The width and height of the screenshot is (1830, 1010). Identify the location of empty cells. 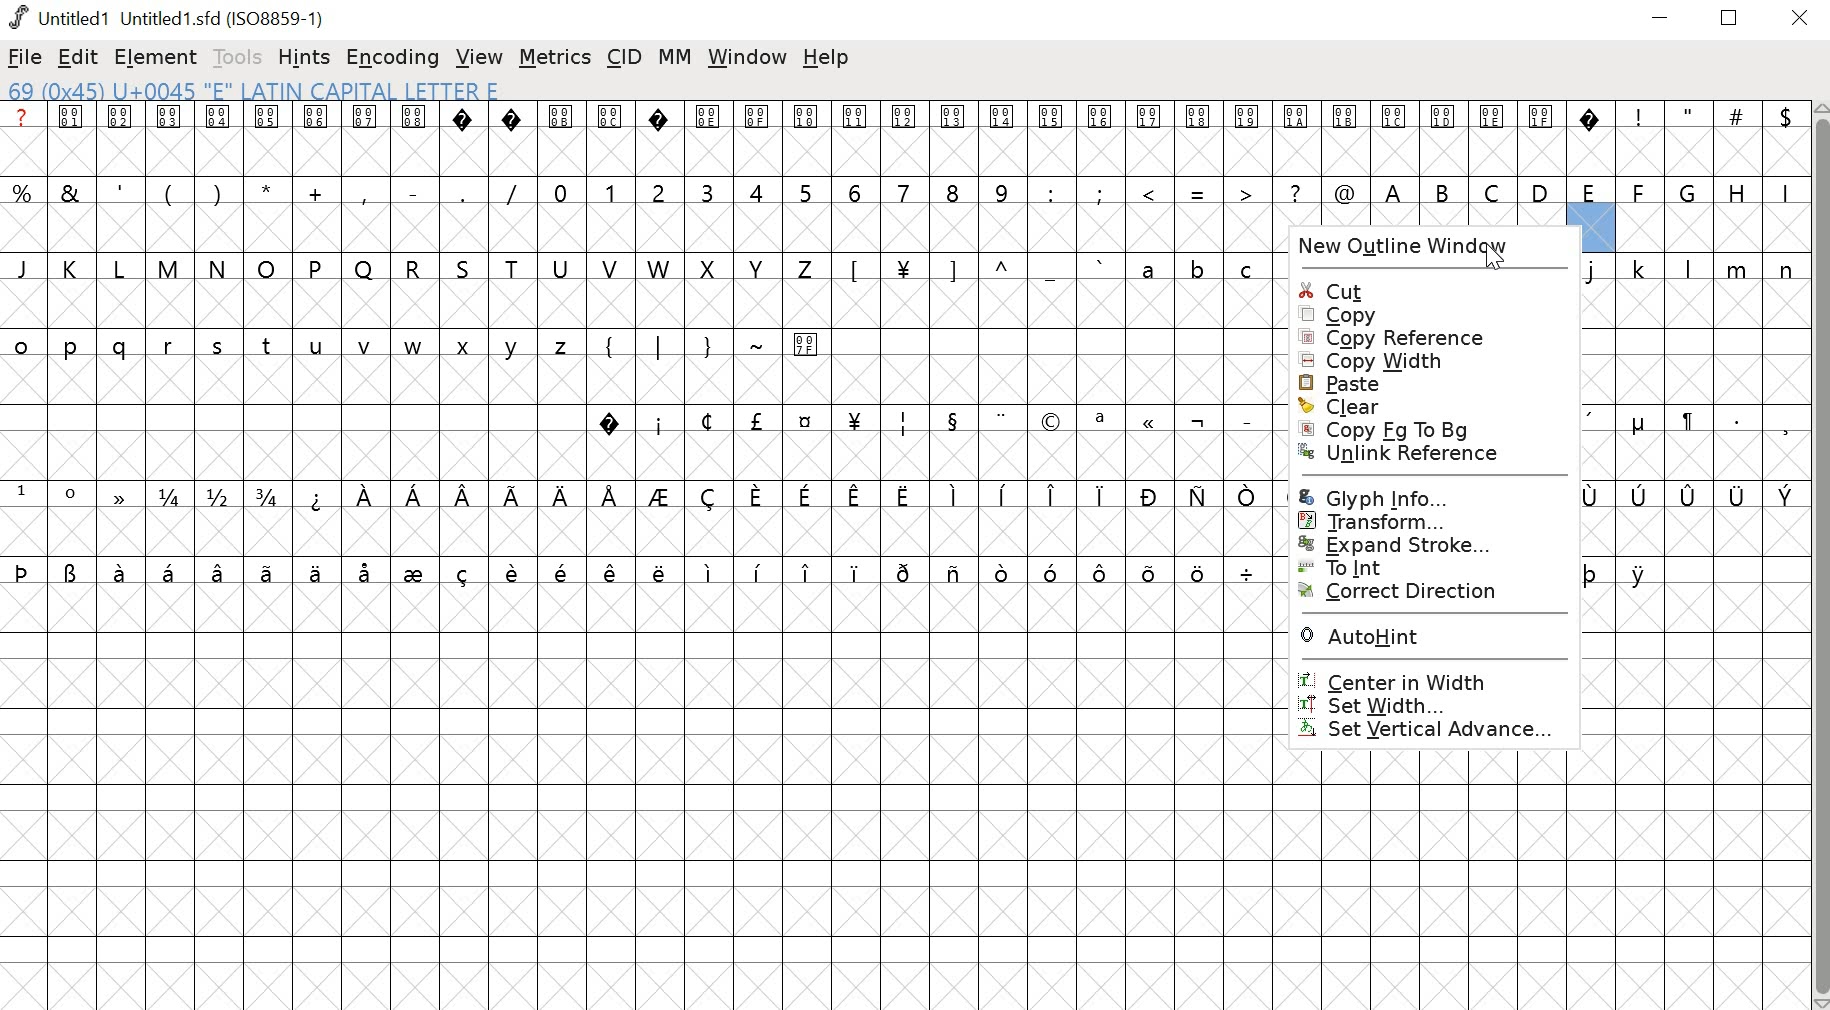
(292, 417).